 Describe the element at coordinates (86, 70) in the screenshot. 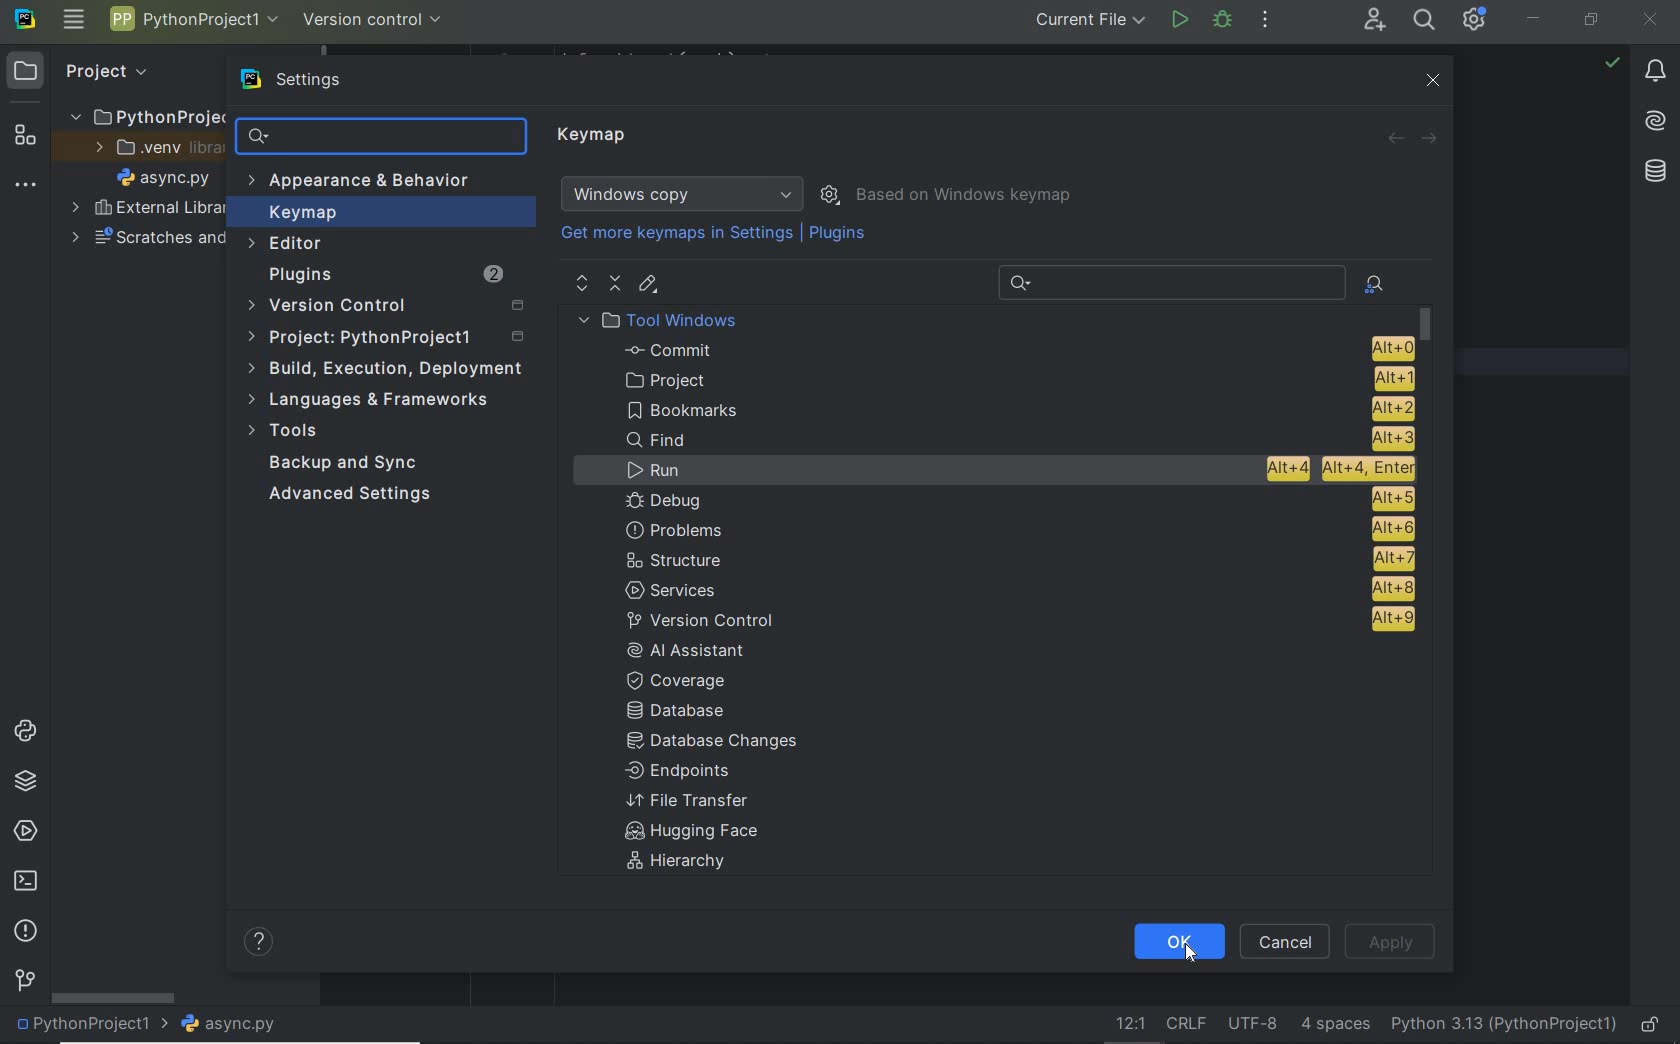

I see `Project` at that location.